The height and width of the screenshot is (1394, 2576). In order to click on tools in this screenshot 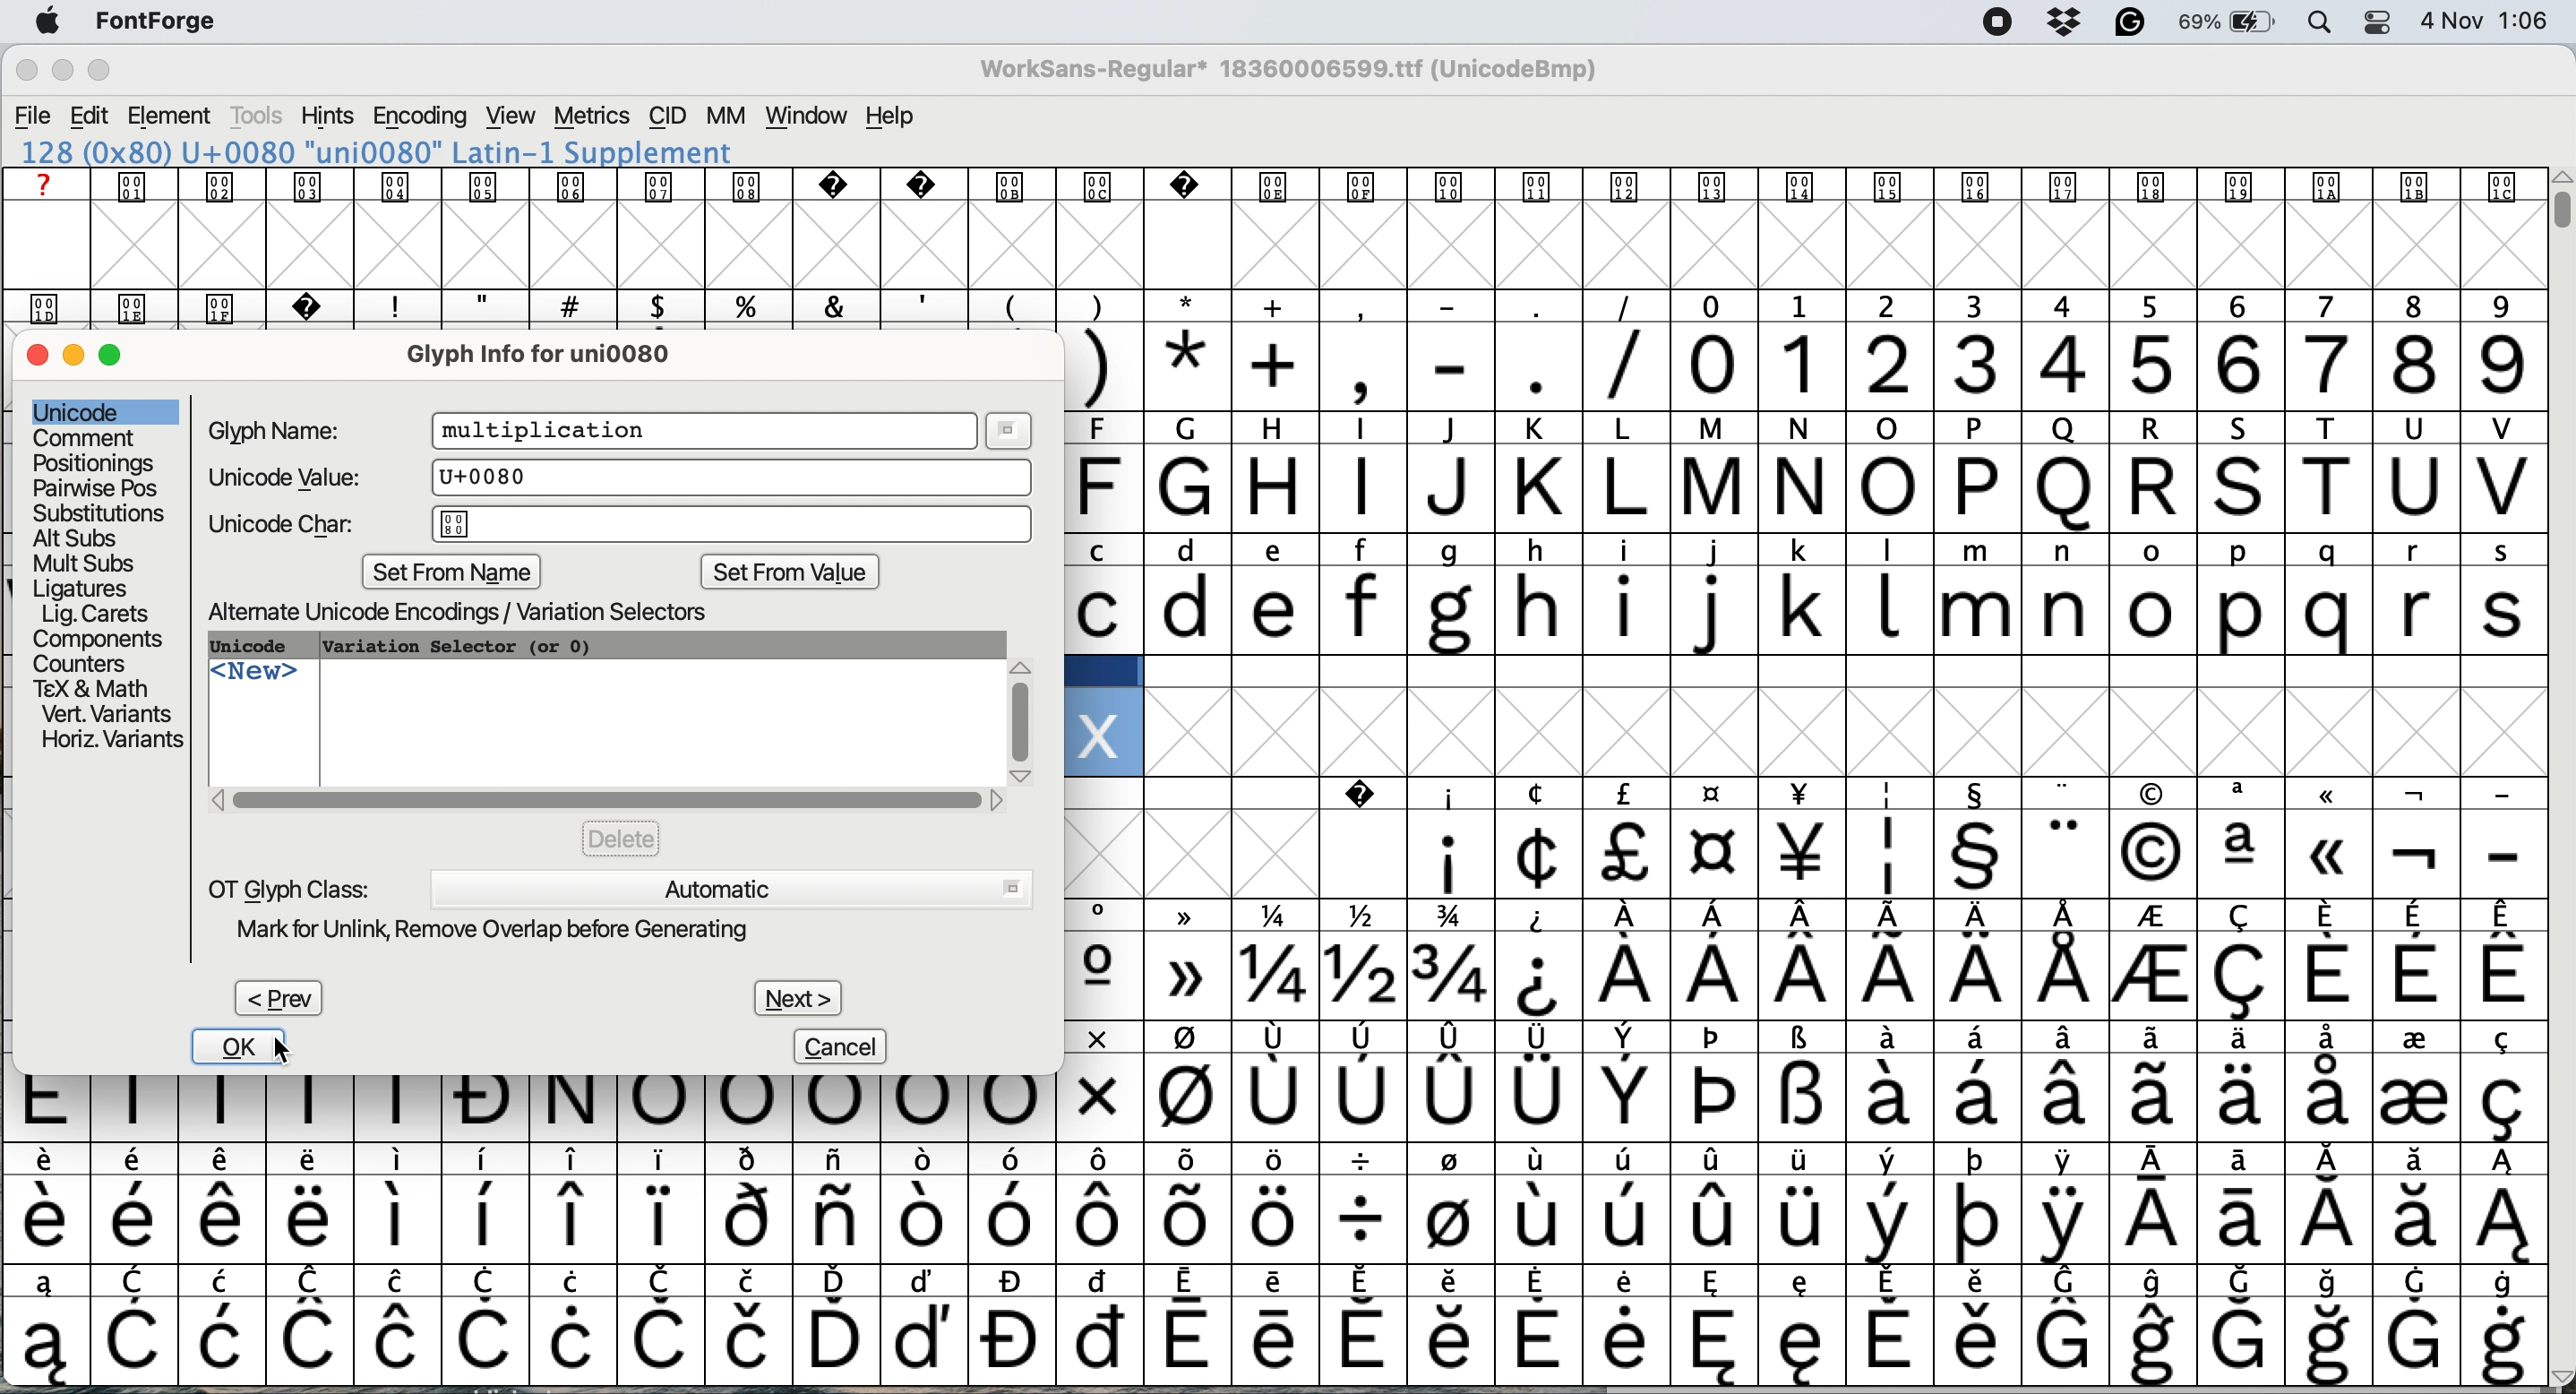, I will do `click(258, 116)`.